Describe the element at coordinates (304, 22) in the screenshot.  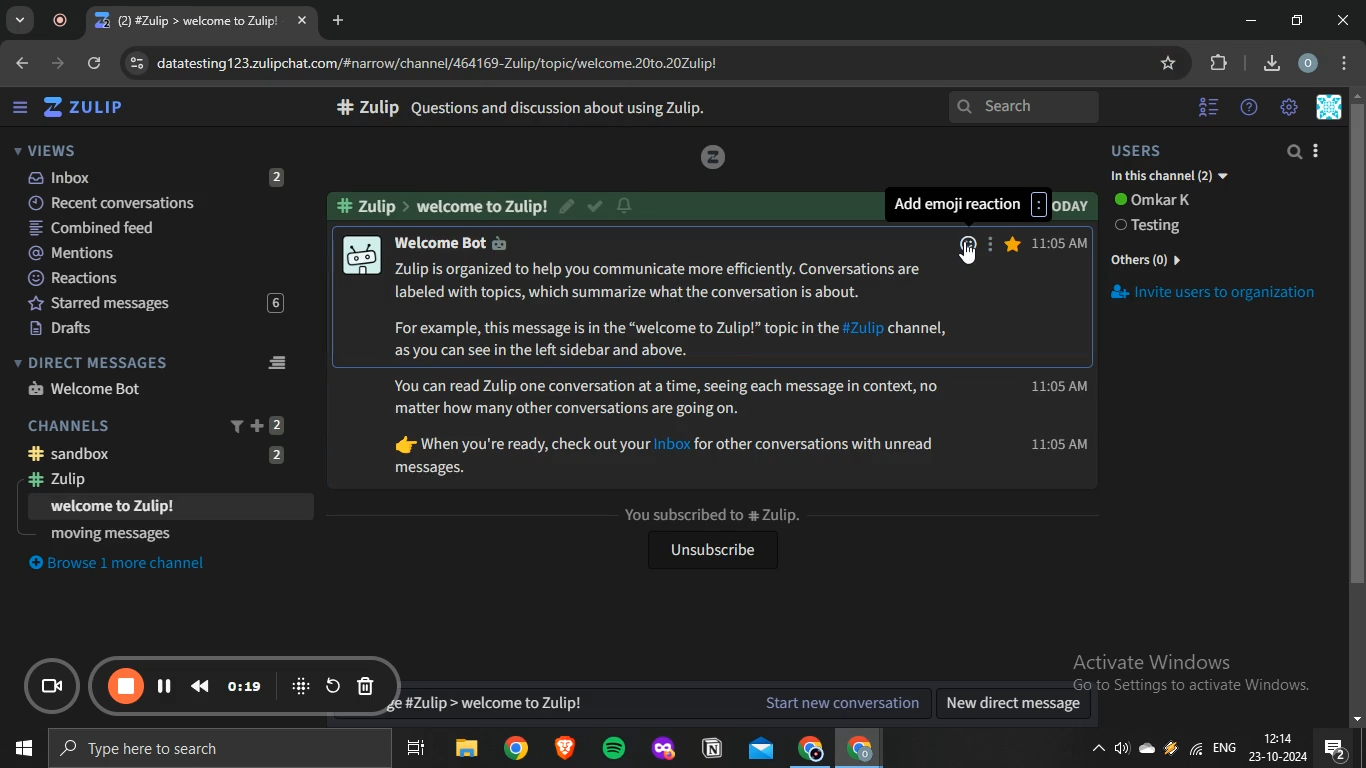
I see `close tab` at that location.